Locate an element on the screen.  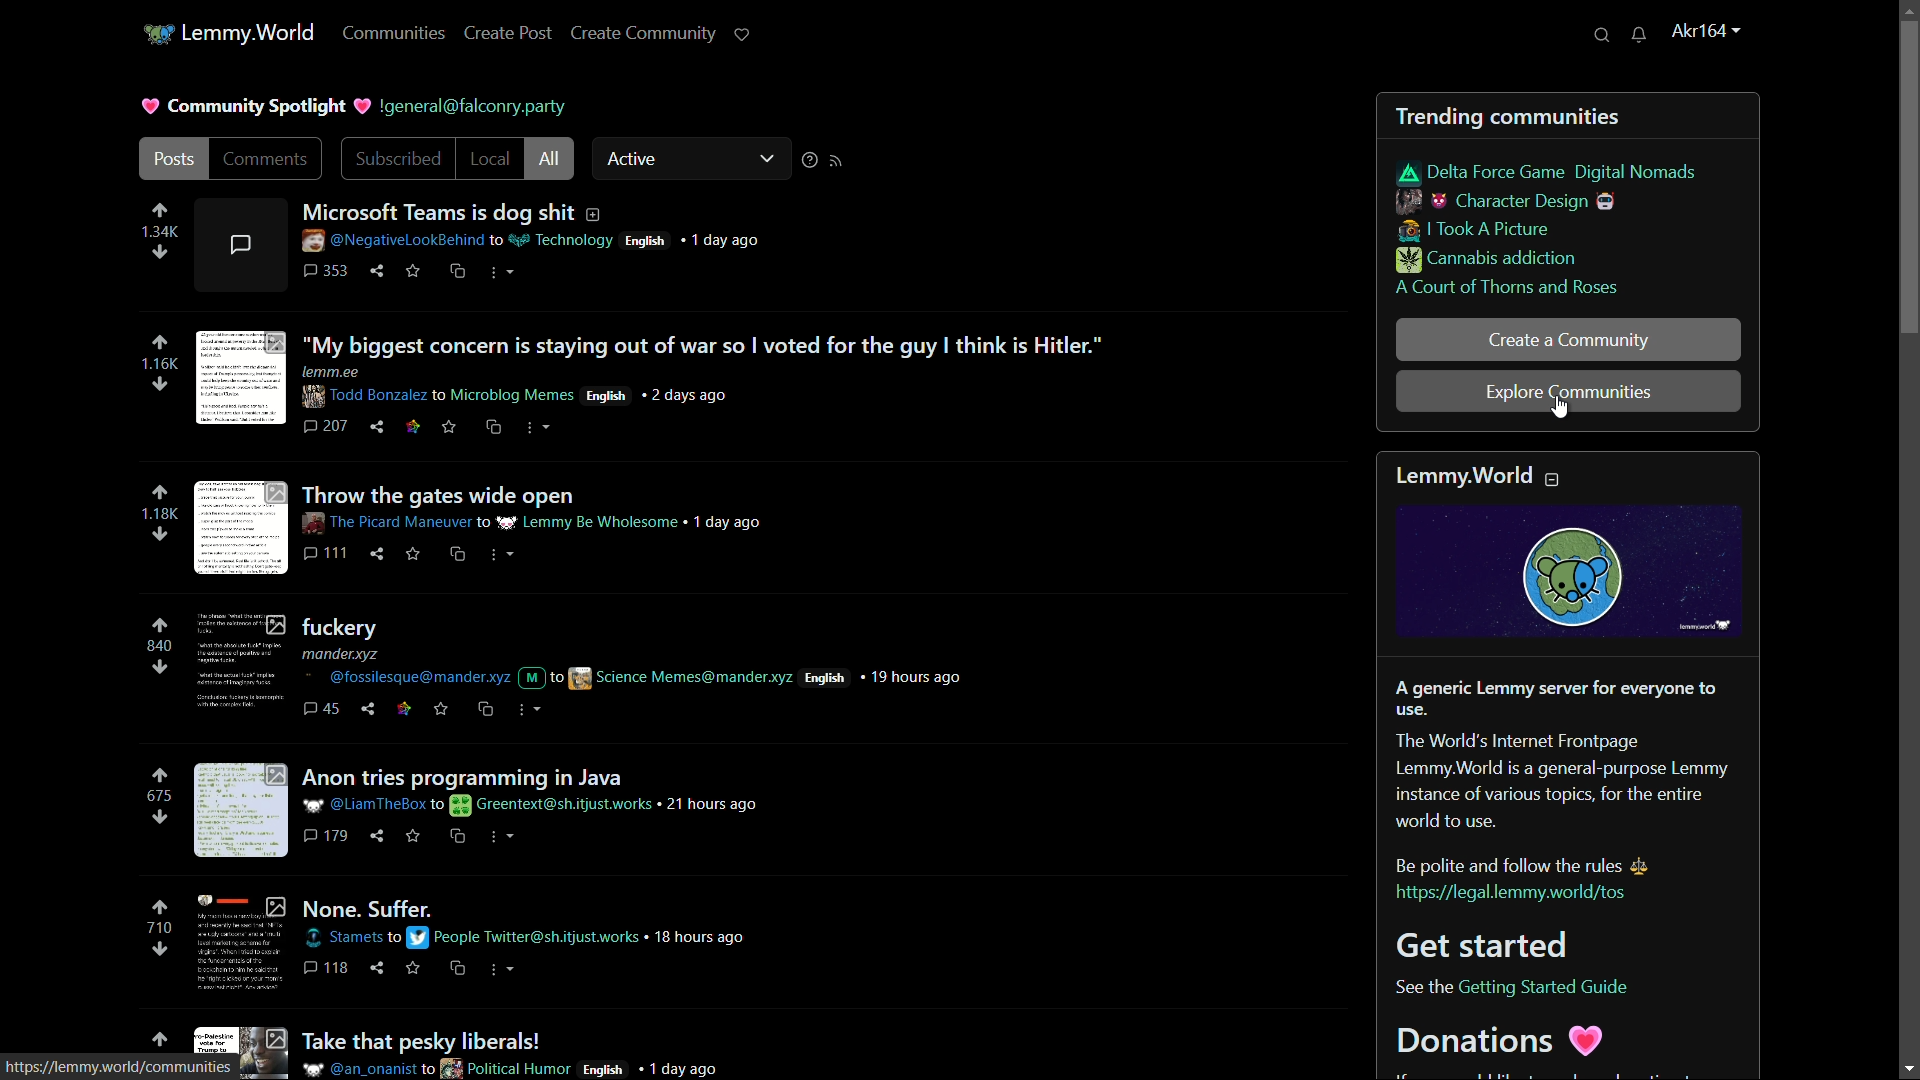
save is located at coordinates (442, 708).